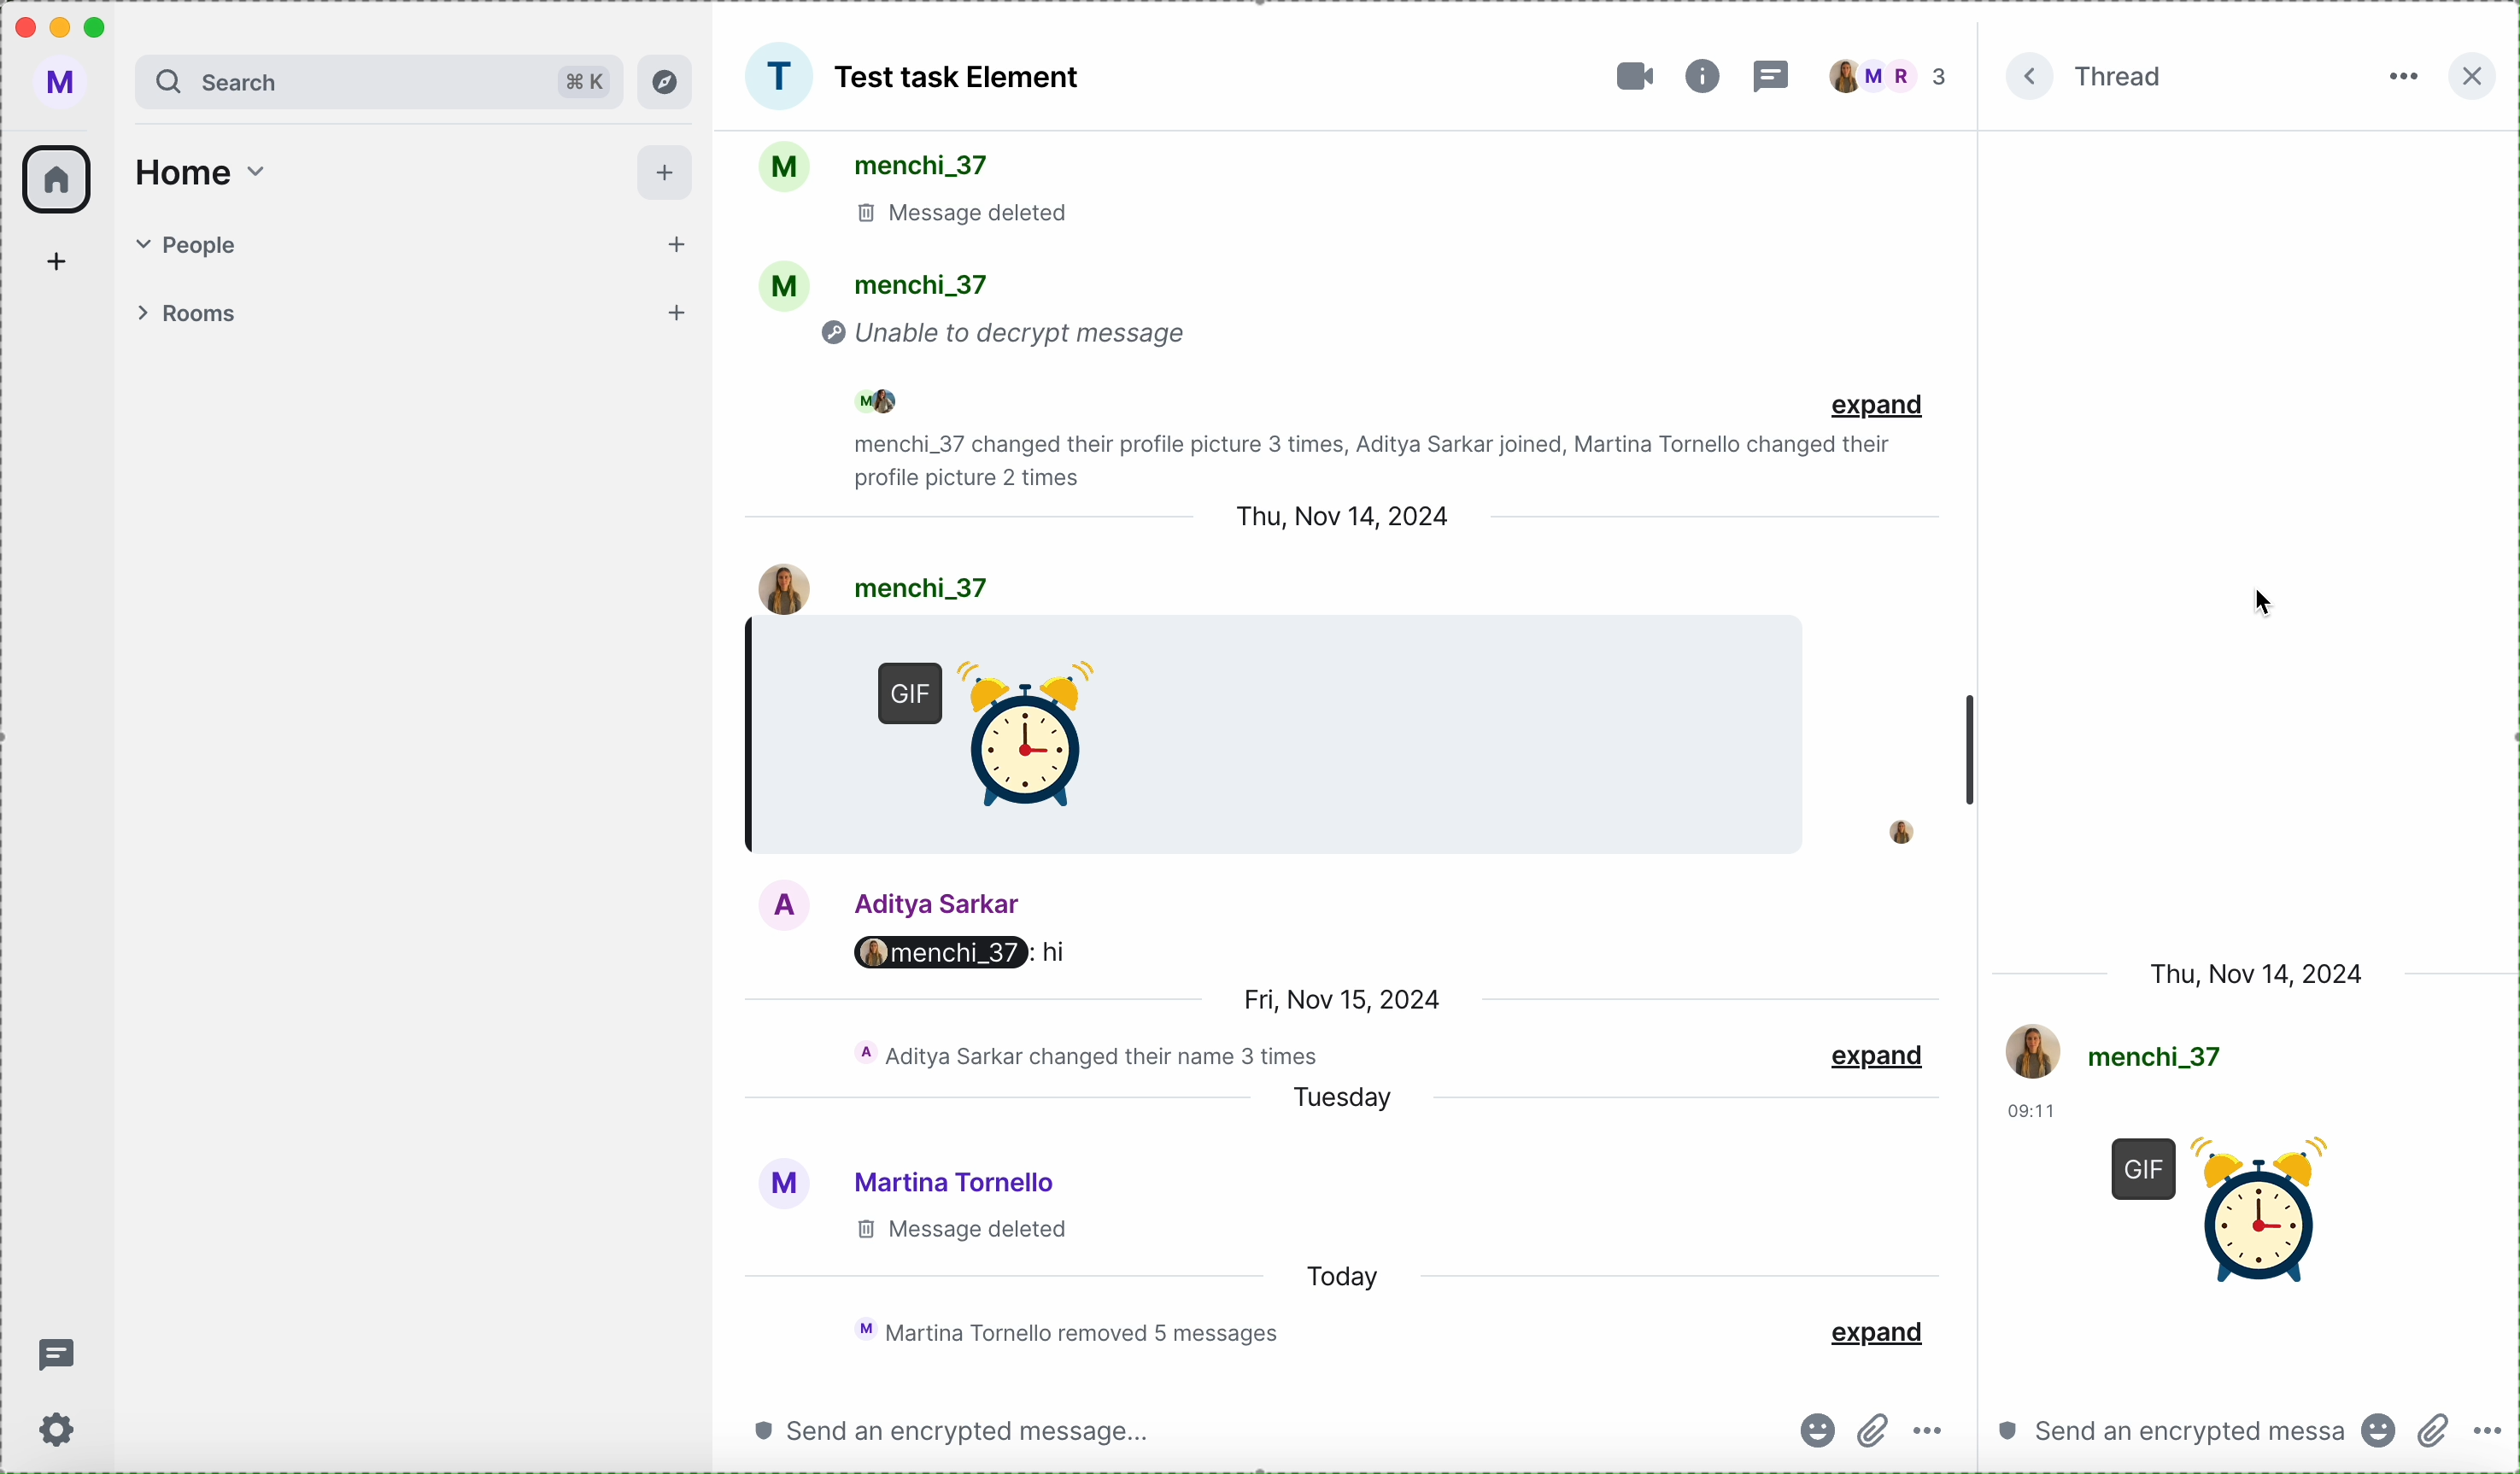 Image resolution: width=2520 pixels, height=1474 pixels. I want to click on send a message, so click(2170, 1436).